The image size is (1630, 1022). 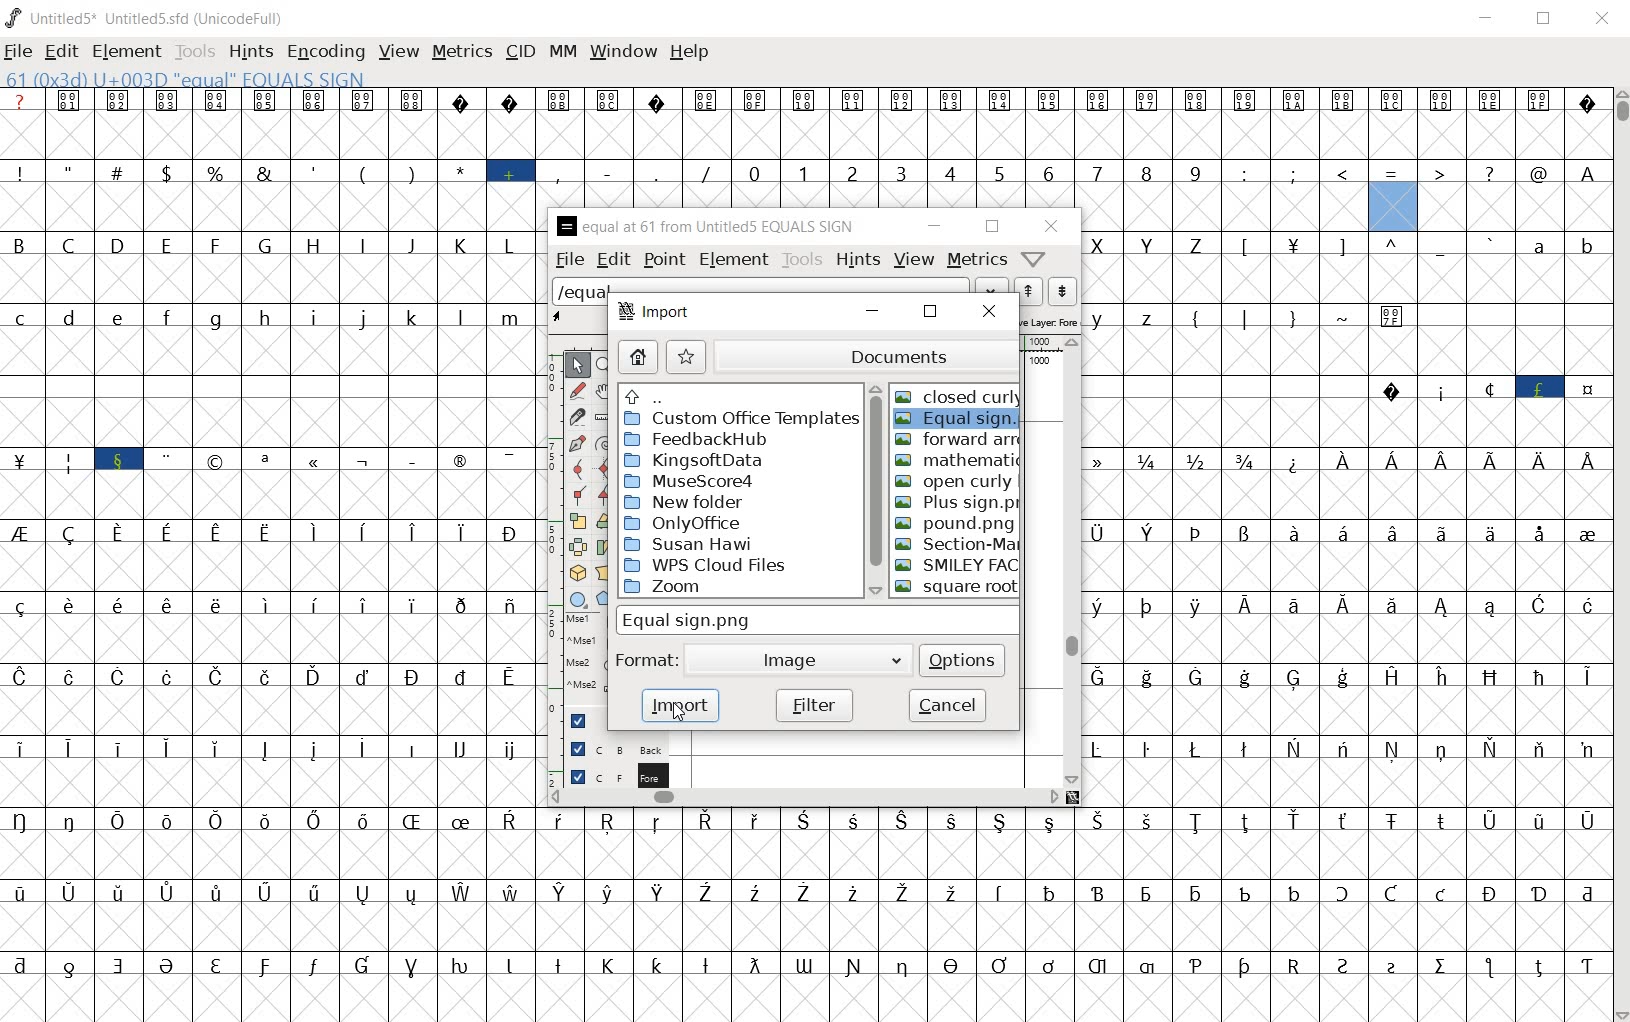 I want to click on edit, so click(x=612, y=260).